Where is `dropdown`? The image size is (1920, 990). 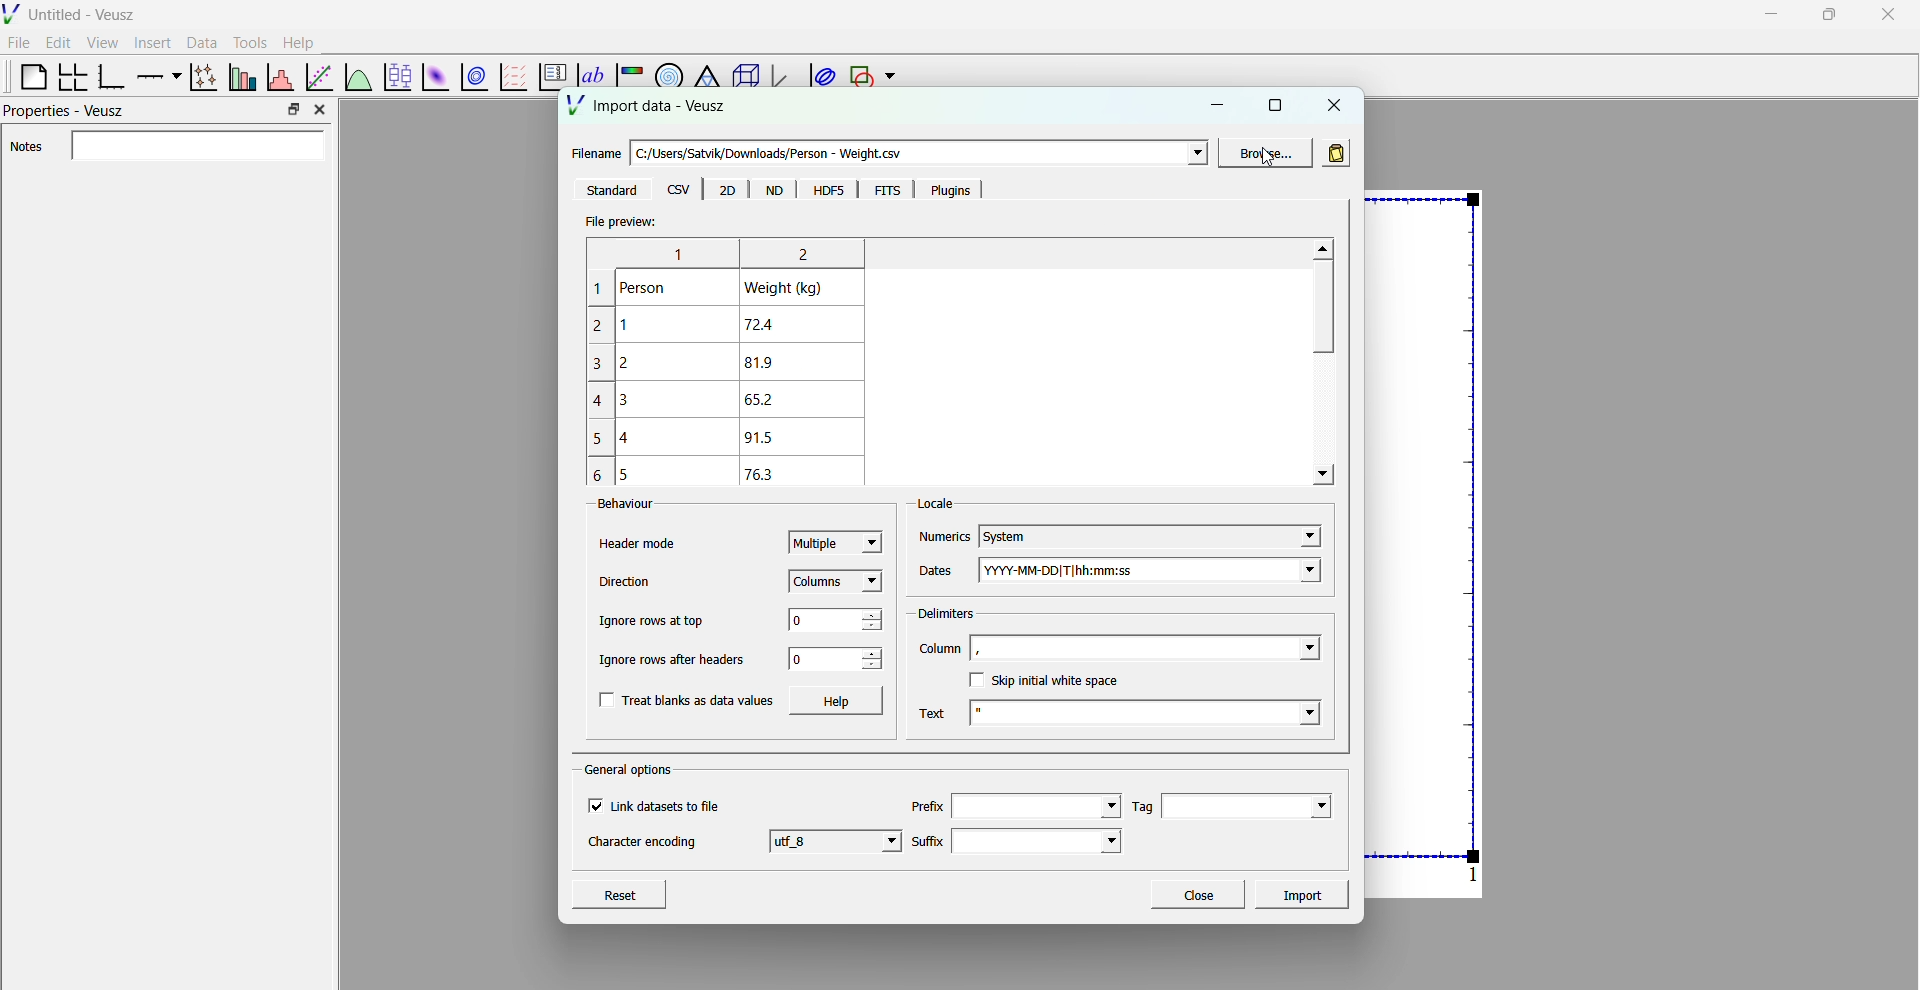
dropdown is located at coordinates (1194, 153).